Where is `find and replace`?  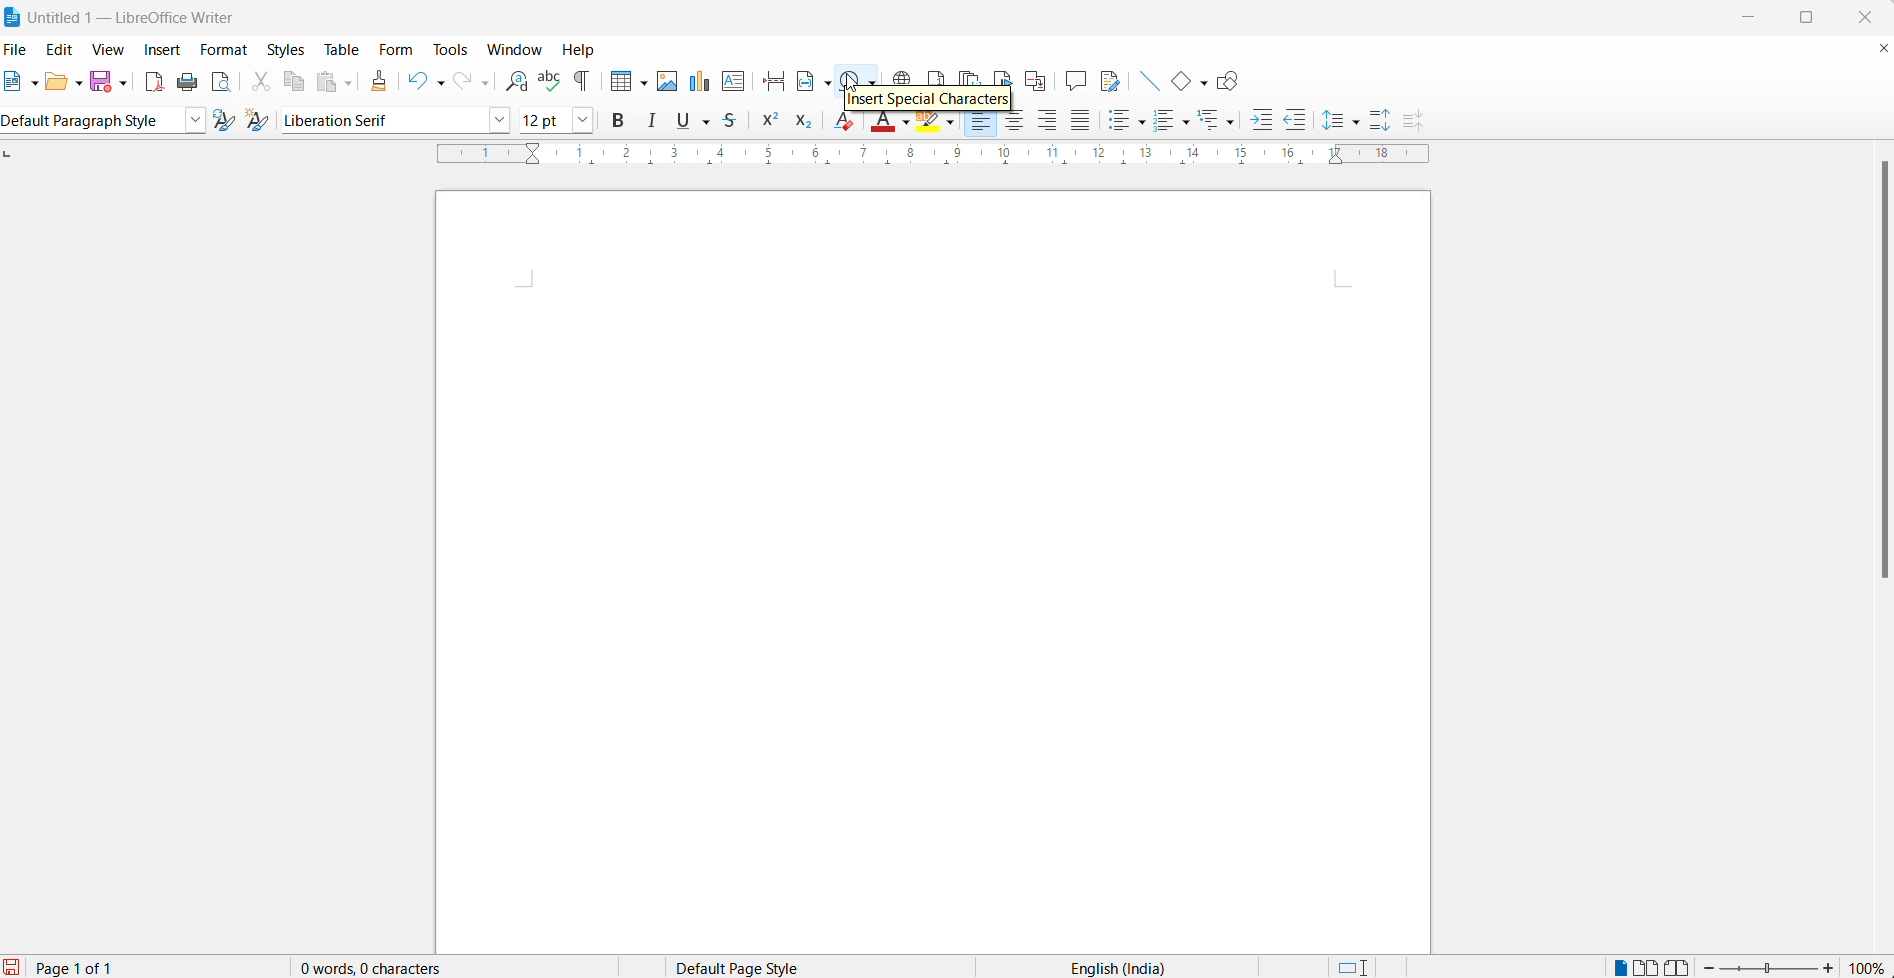
find and replace is located at coordinates (517, 80).